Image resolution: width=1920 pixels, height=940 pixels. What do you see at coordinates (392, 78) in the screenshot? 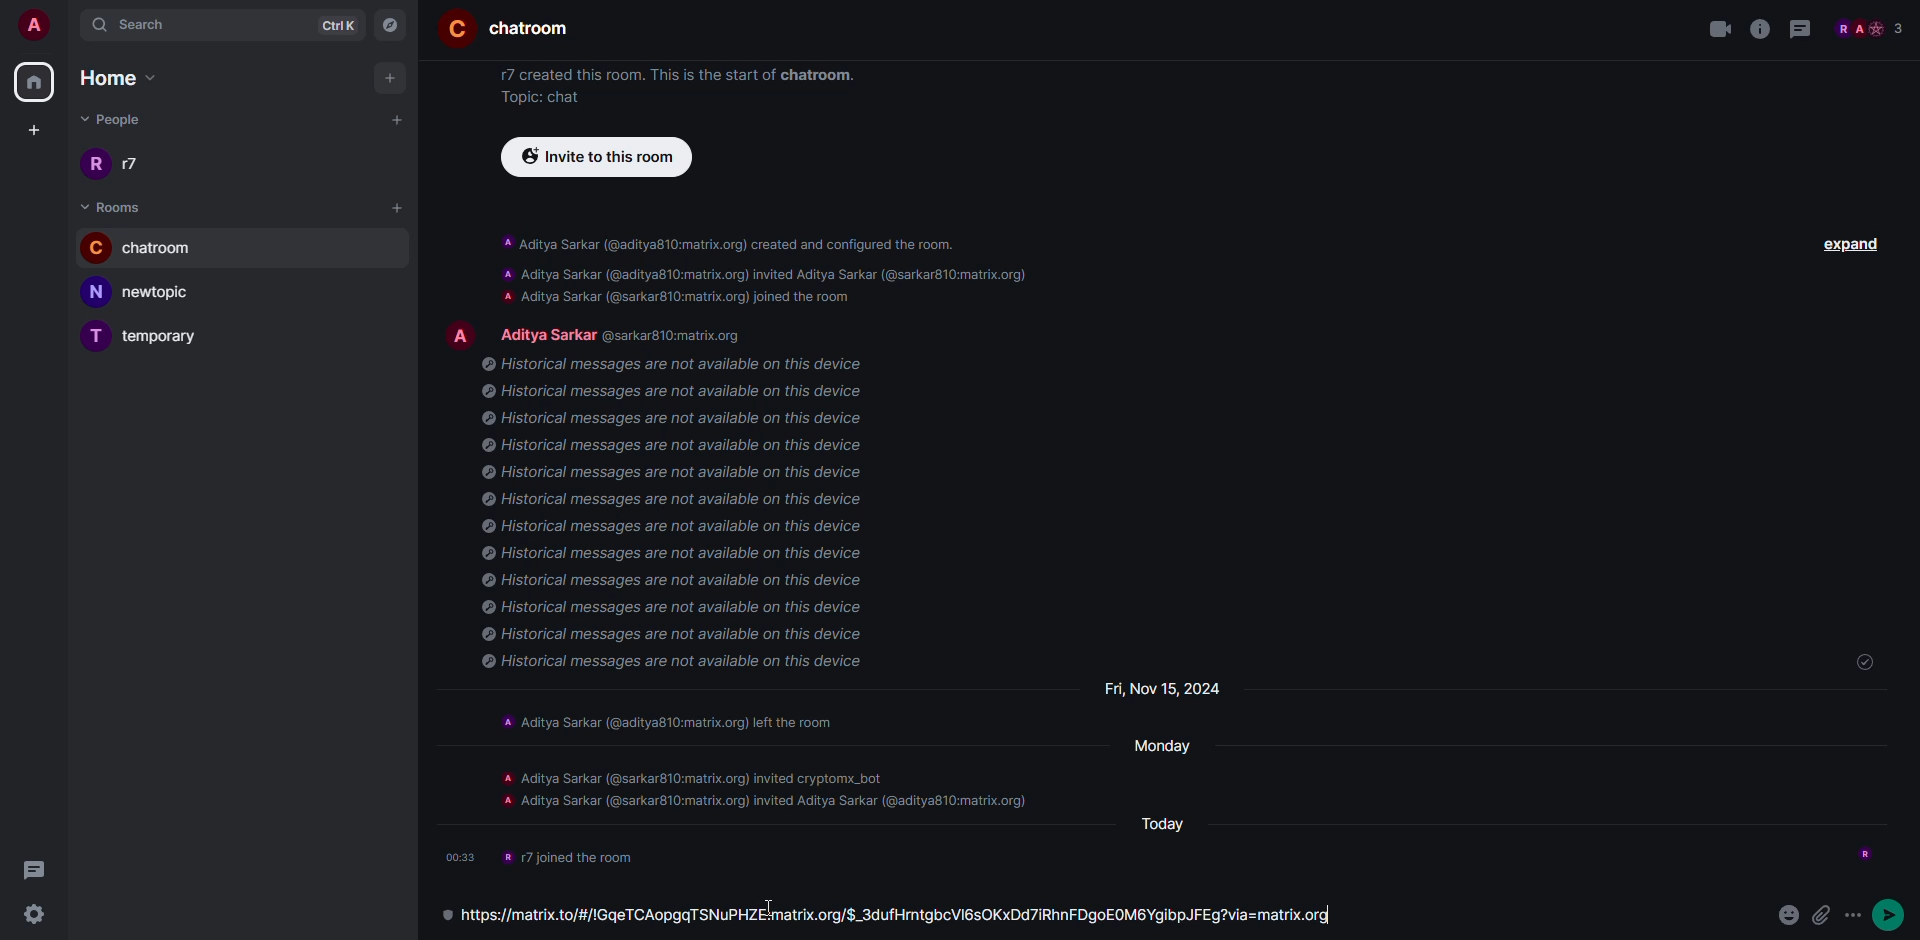
I see `add` at bounding box center [392, 78].